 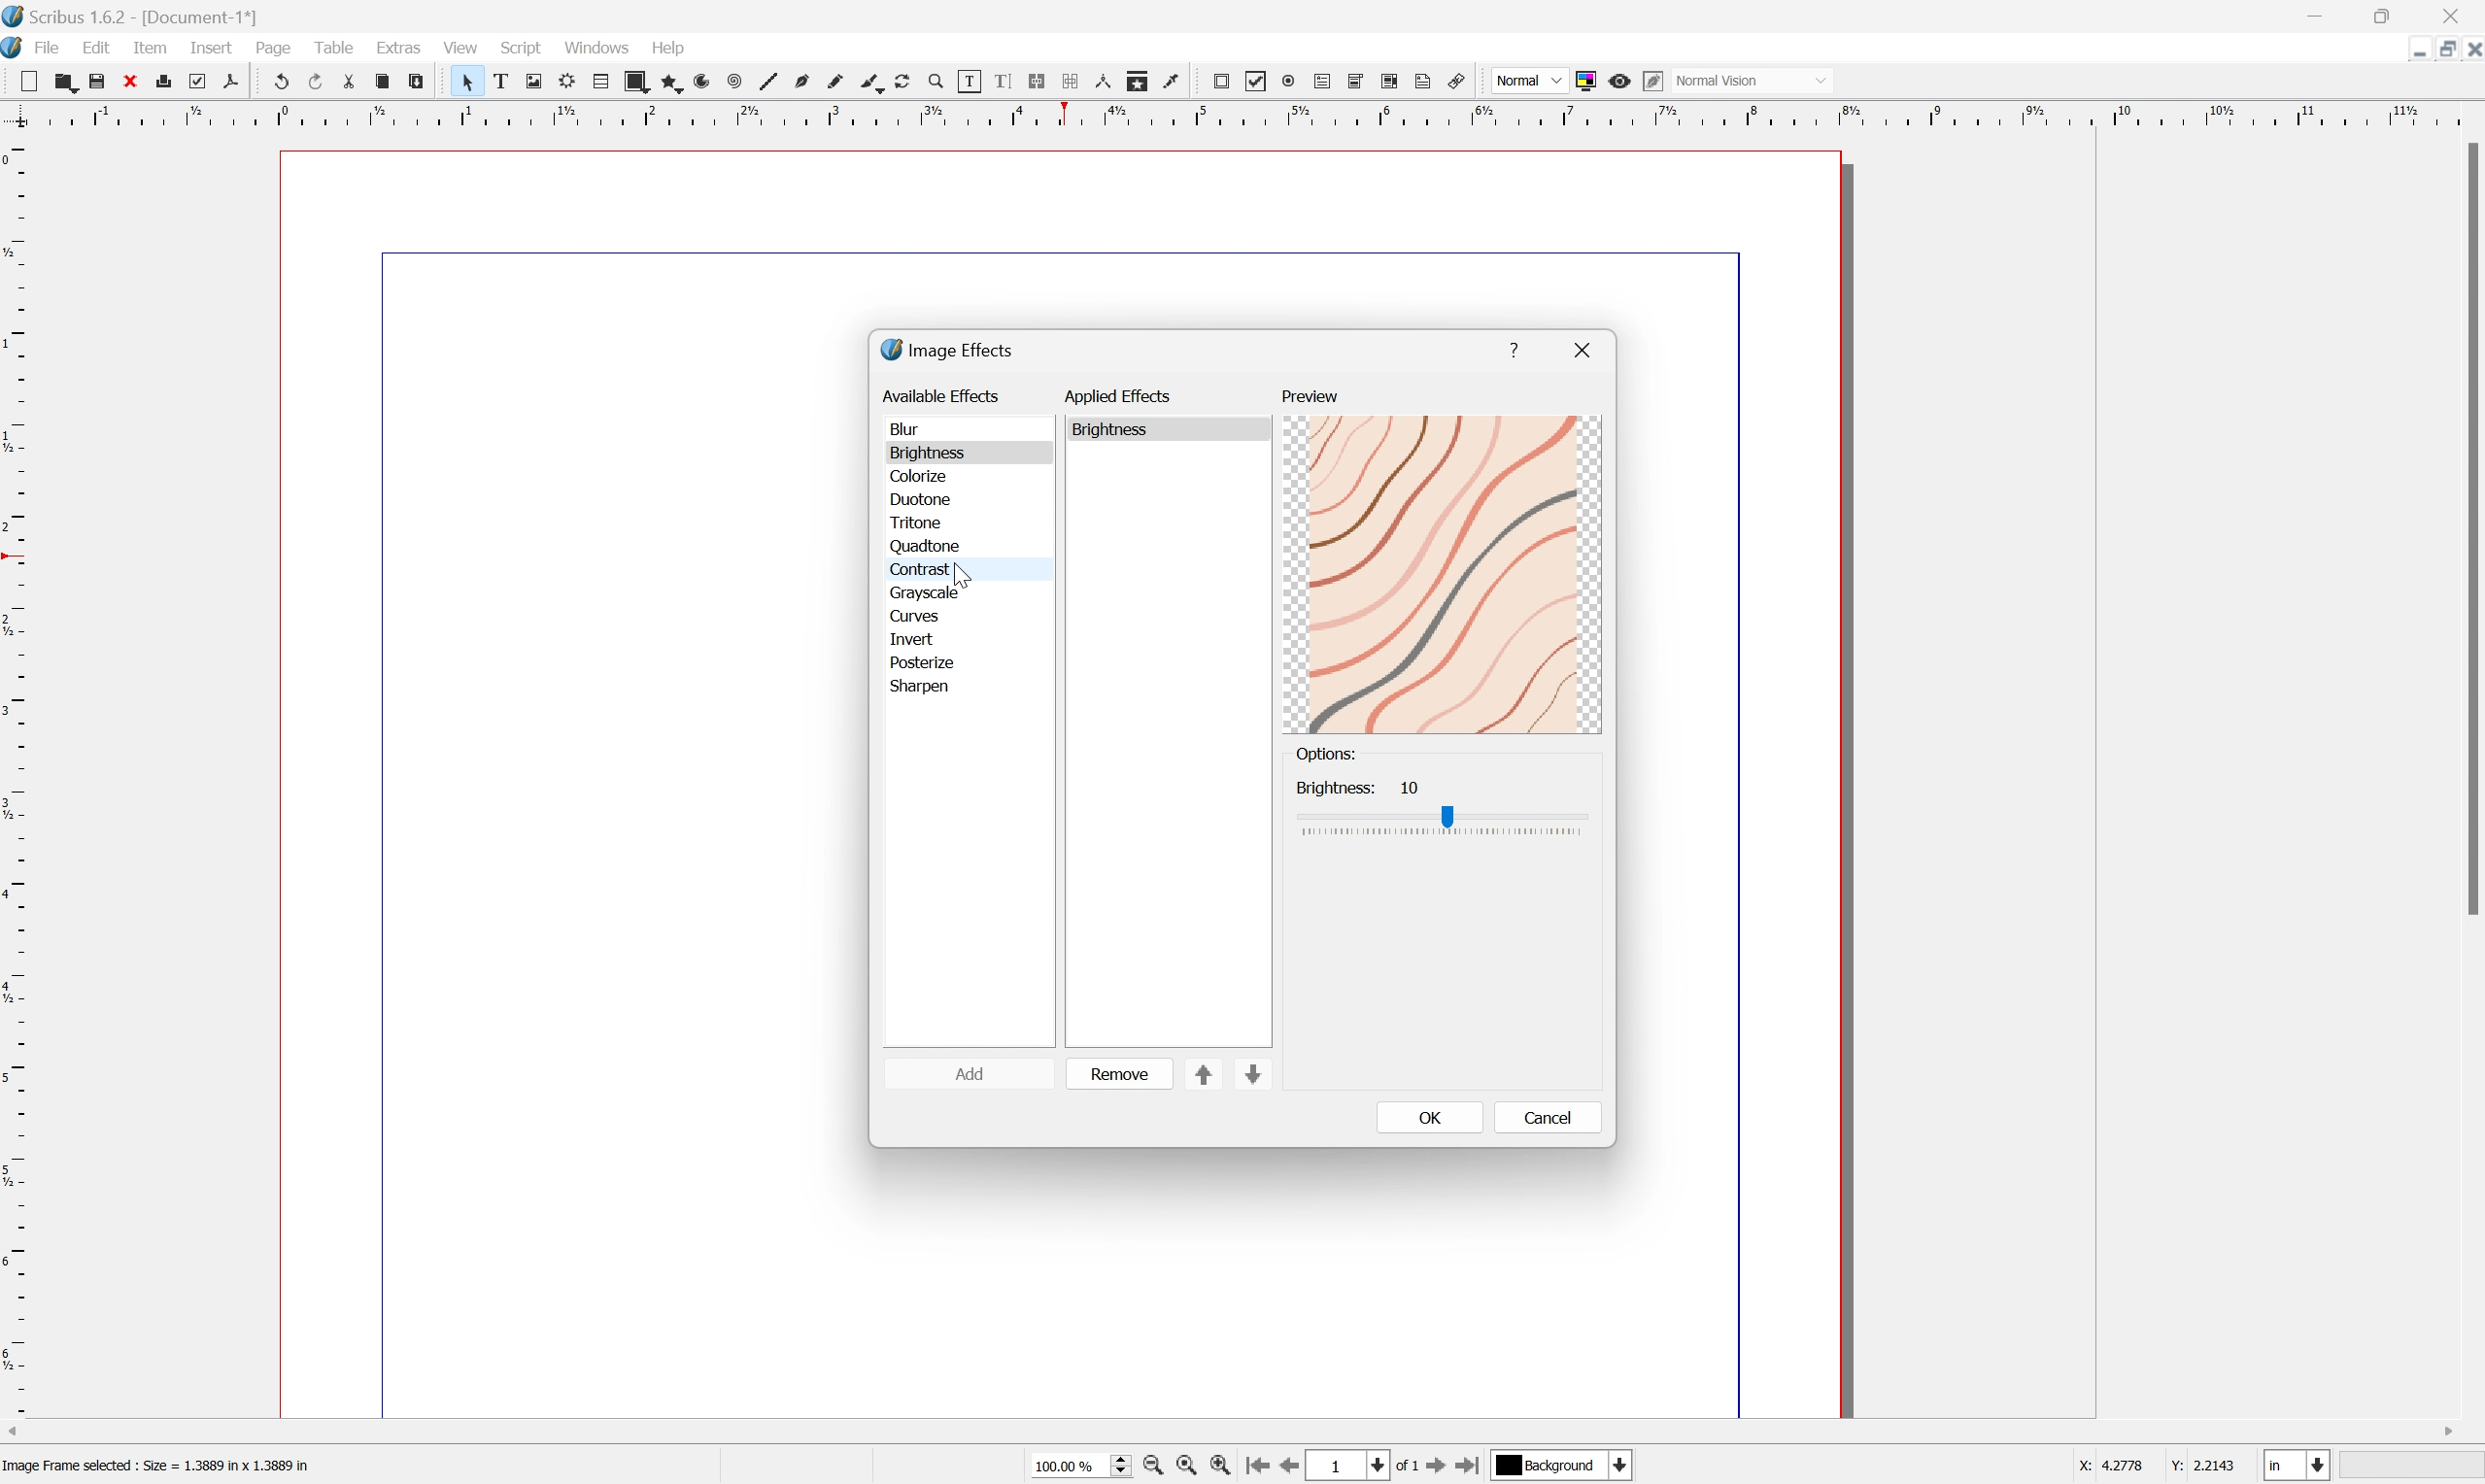 What do you see at coordinates (99, 80) in the screenshot?
I see `Save` at bounding box center [99, 80].